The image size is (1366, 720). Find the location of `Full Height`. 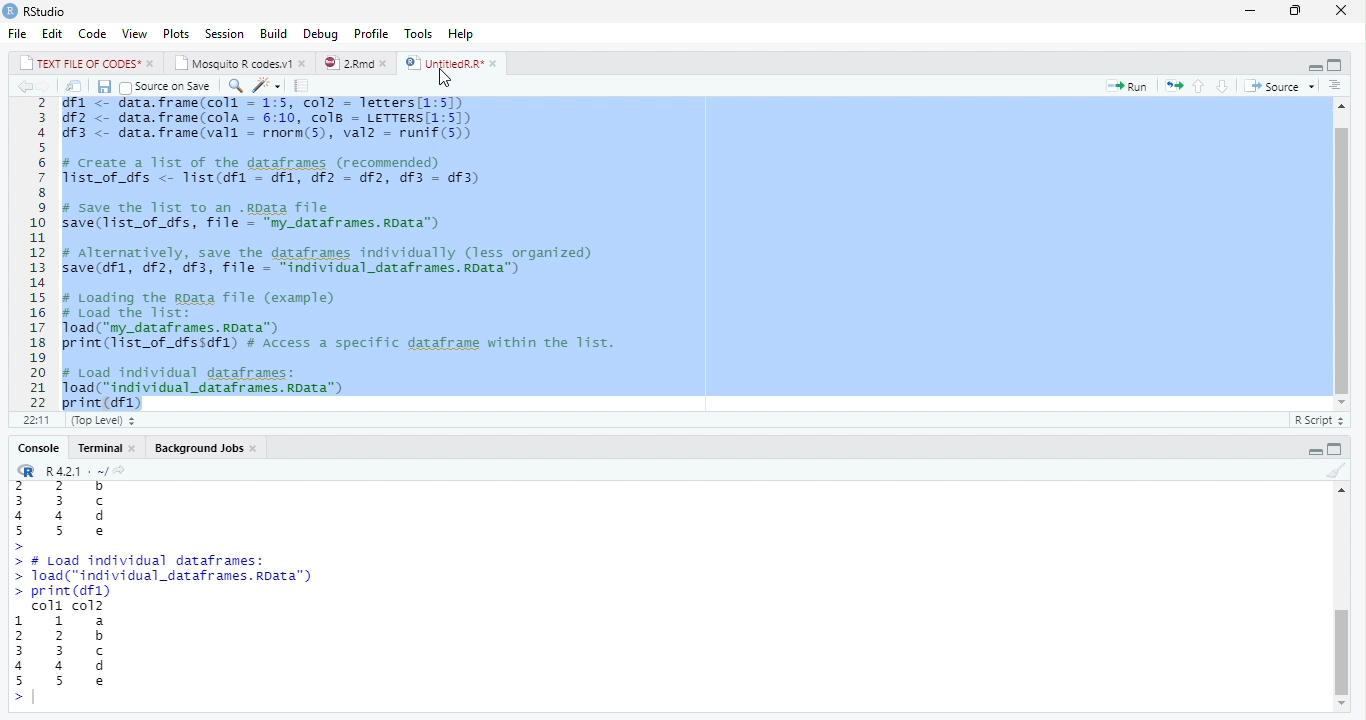

Full Height is located at coordinates (1338, 64).